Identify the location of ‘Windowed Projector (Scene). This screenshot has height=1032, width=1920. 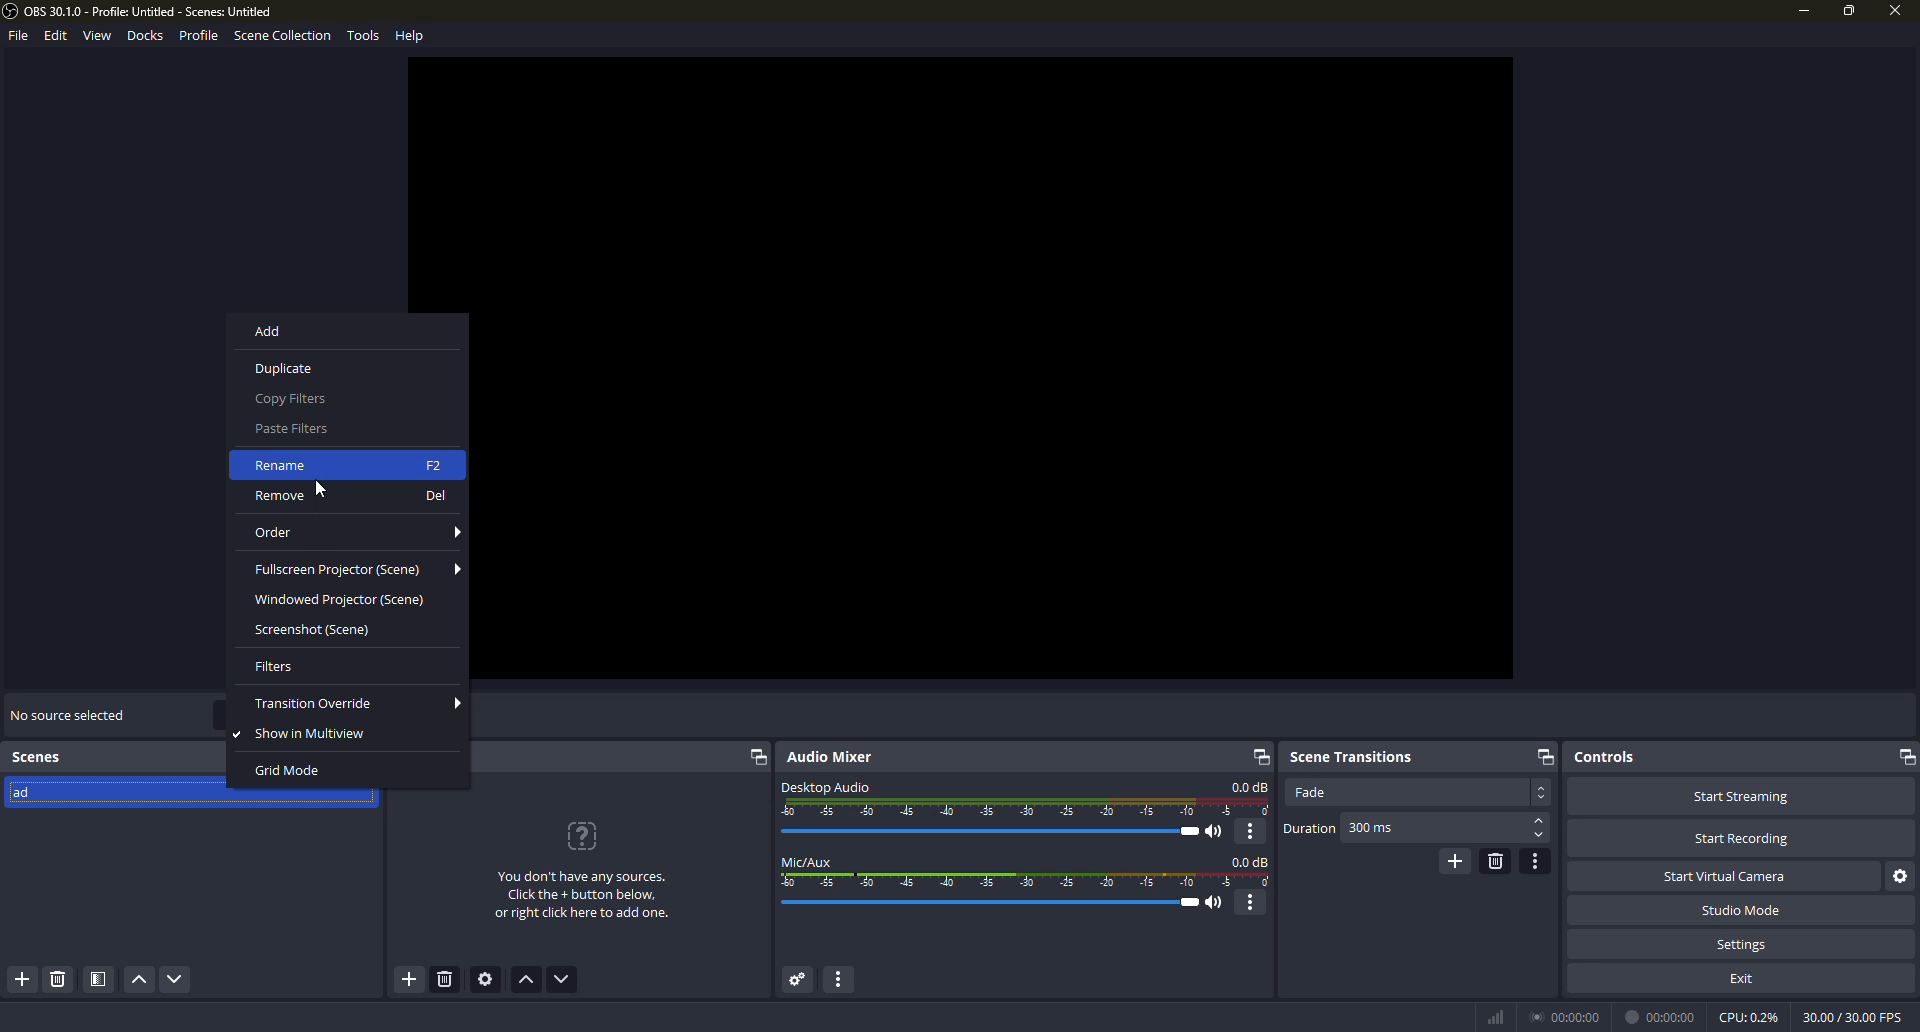
(346, 602).